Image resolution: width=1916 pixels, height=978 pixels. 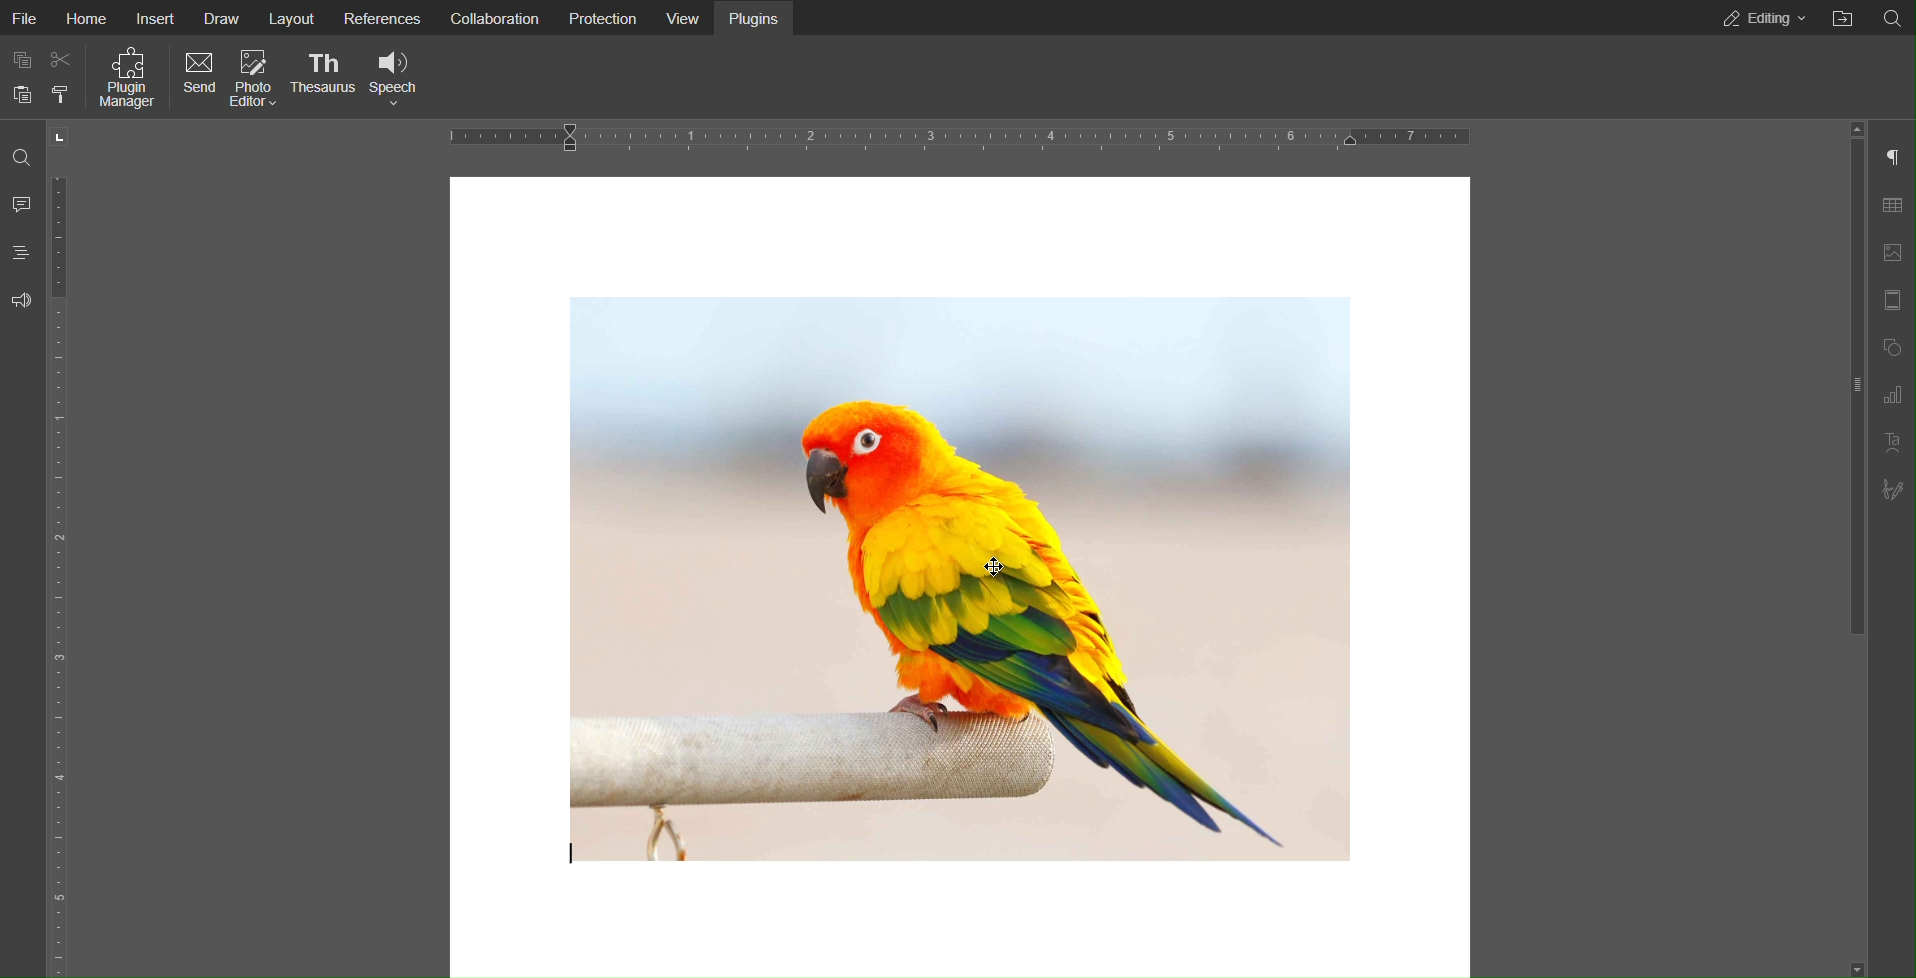 What do you see at coordinates (1760, 18) in the screenshot?
I see `Editing` at bounding box center [1760, 18].